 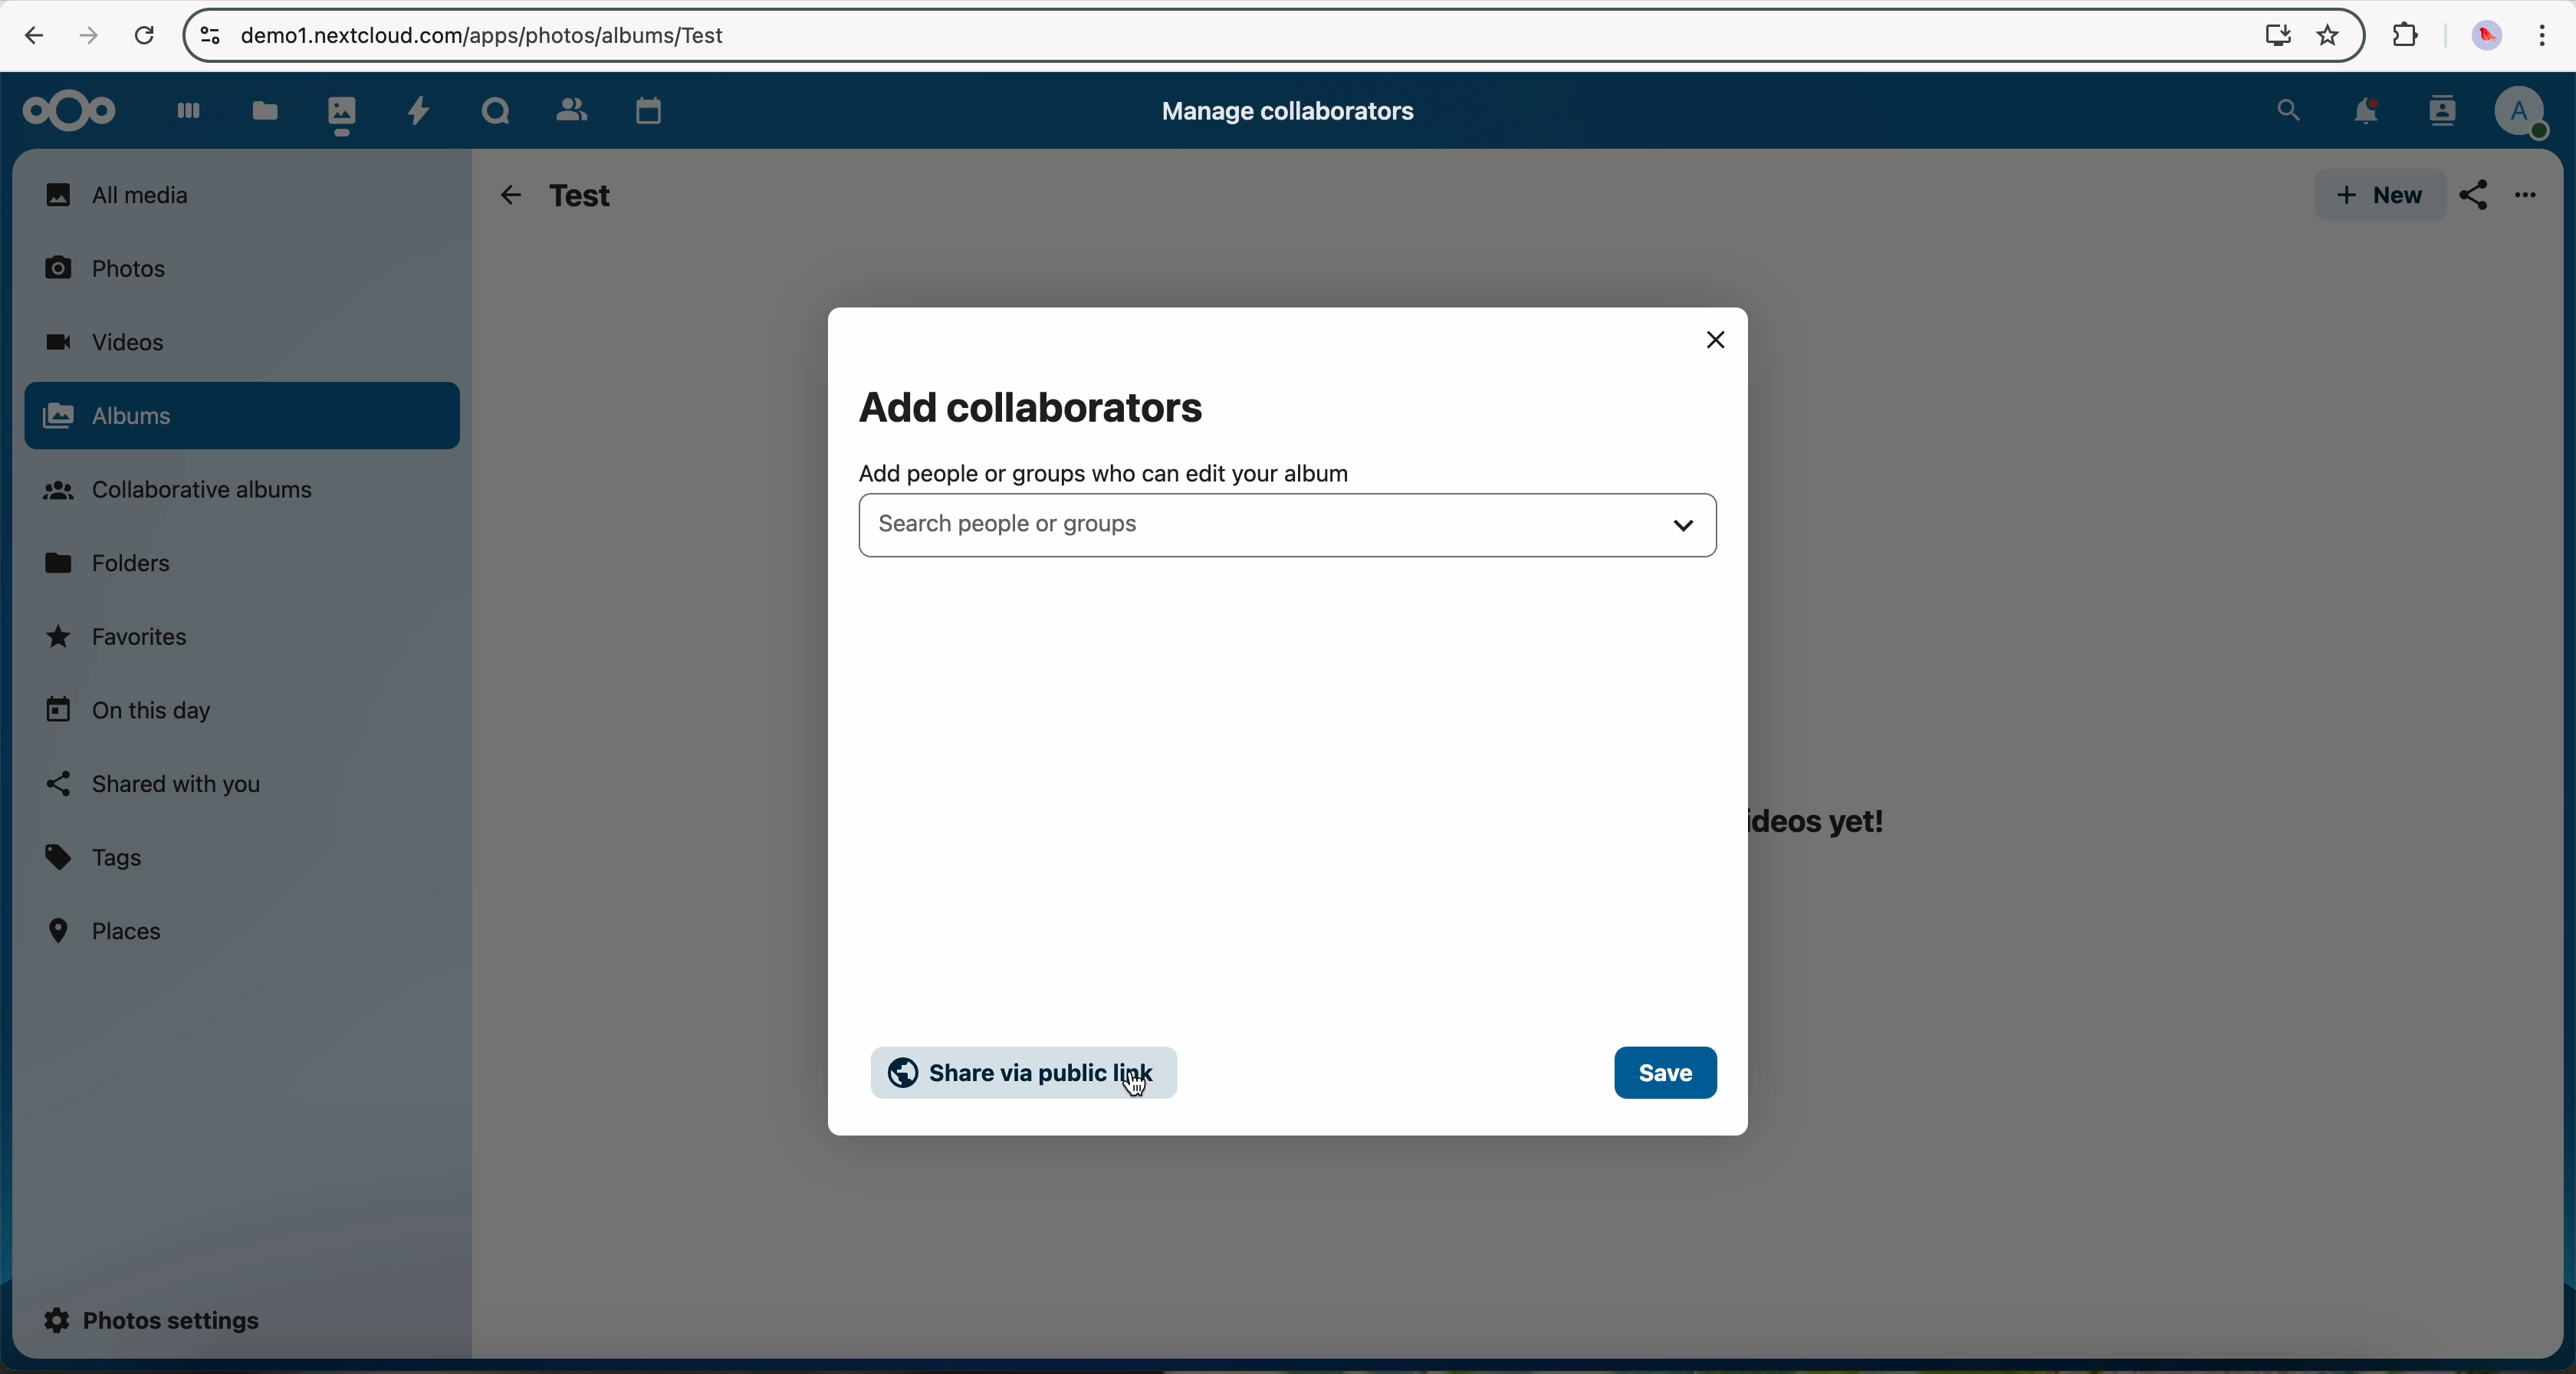 I want to click on cursor, so click(x=1136, y=1089).